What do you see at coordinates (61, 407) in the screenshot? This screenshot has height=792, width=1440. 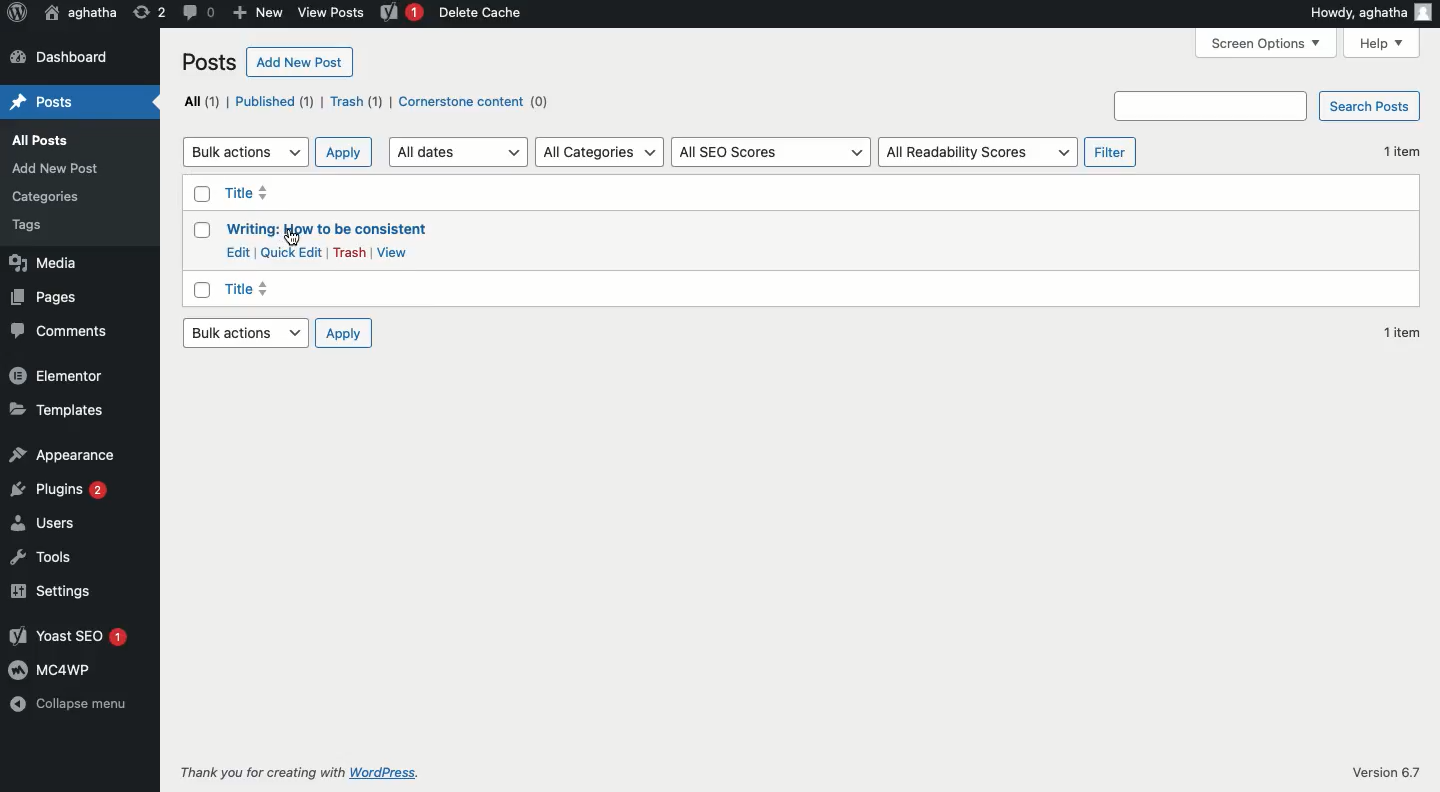 I see `Templates` at bounding box center [61, 407].